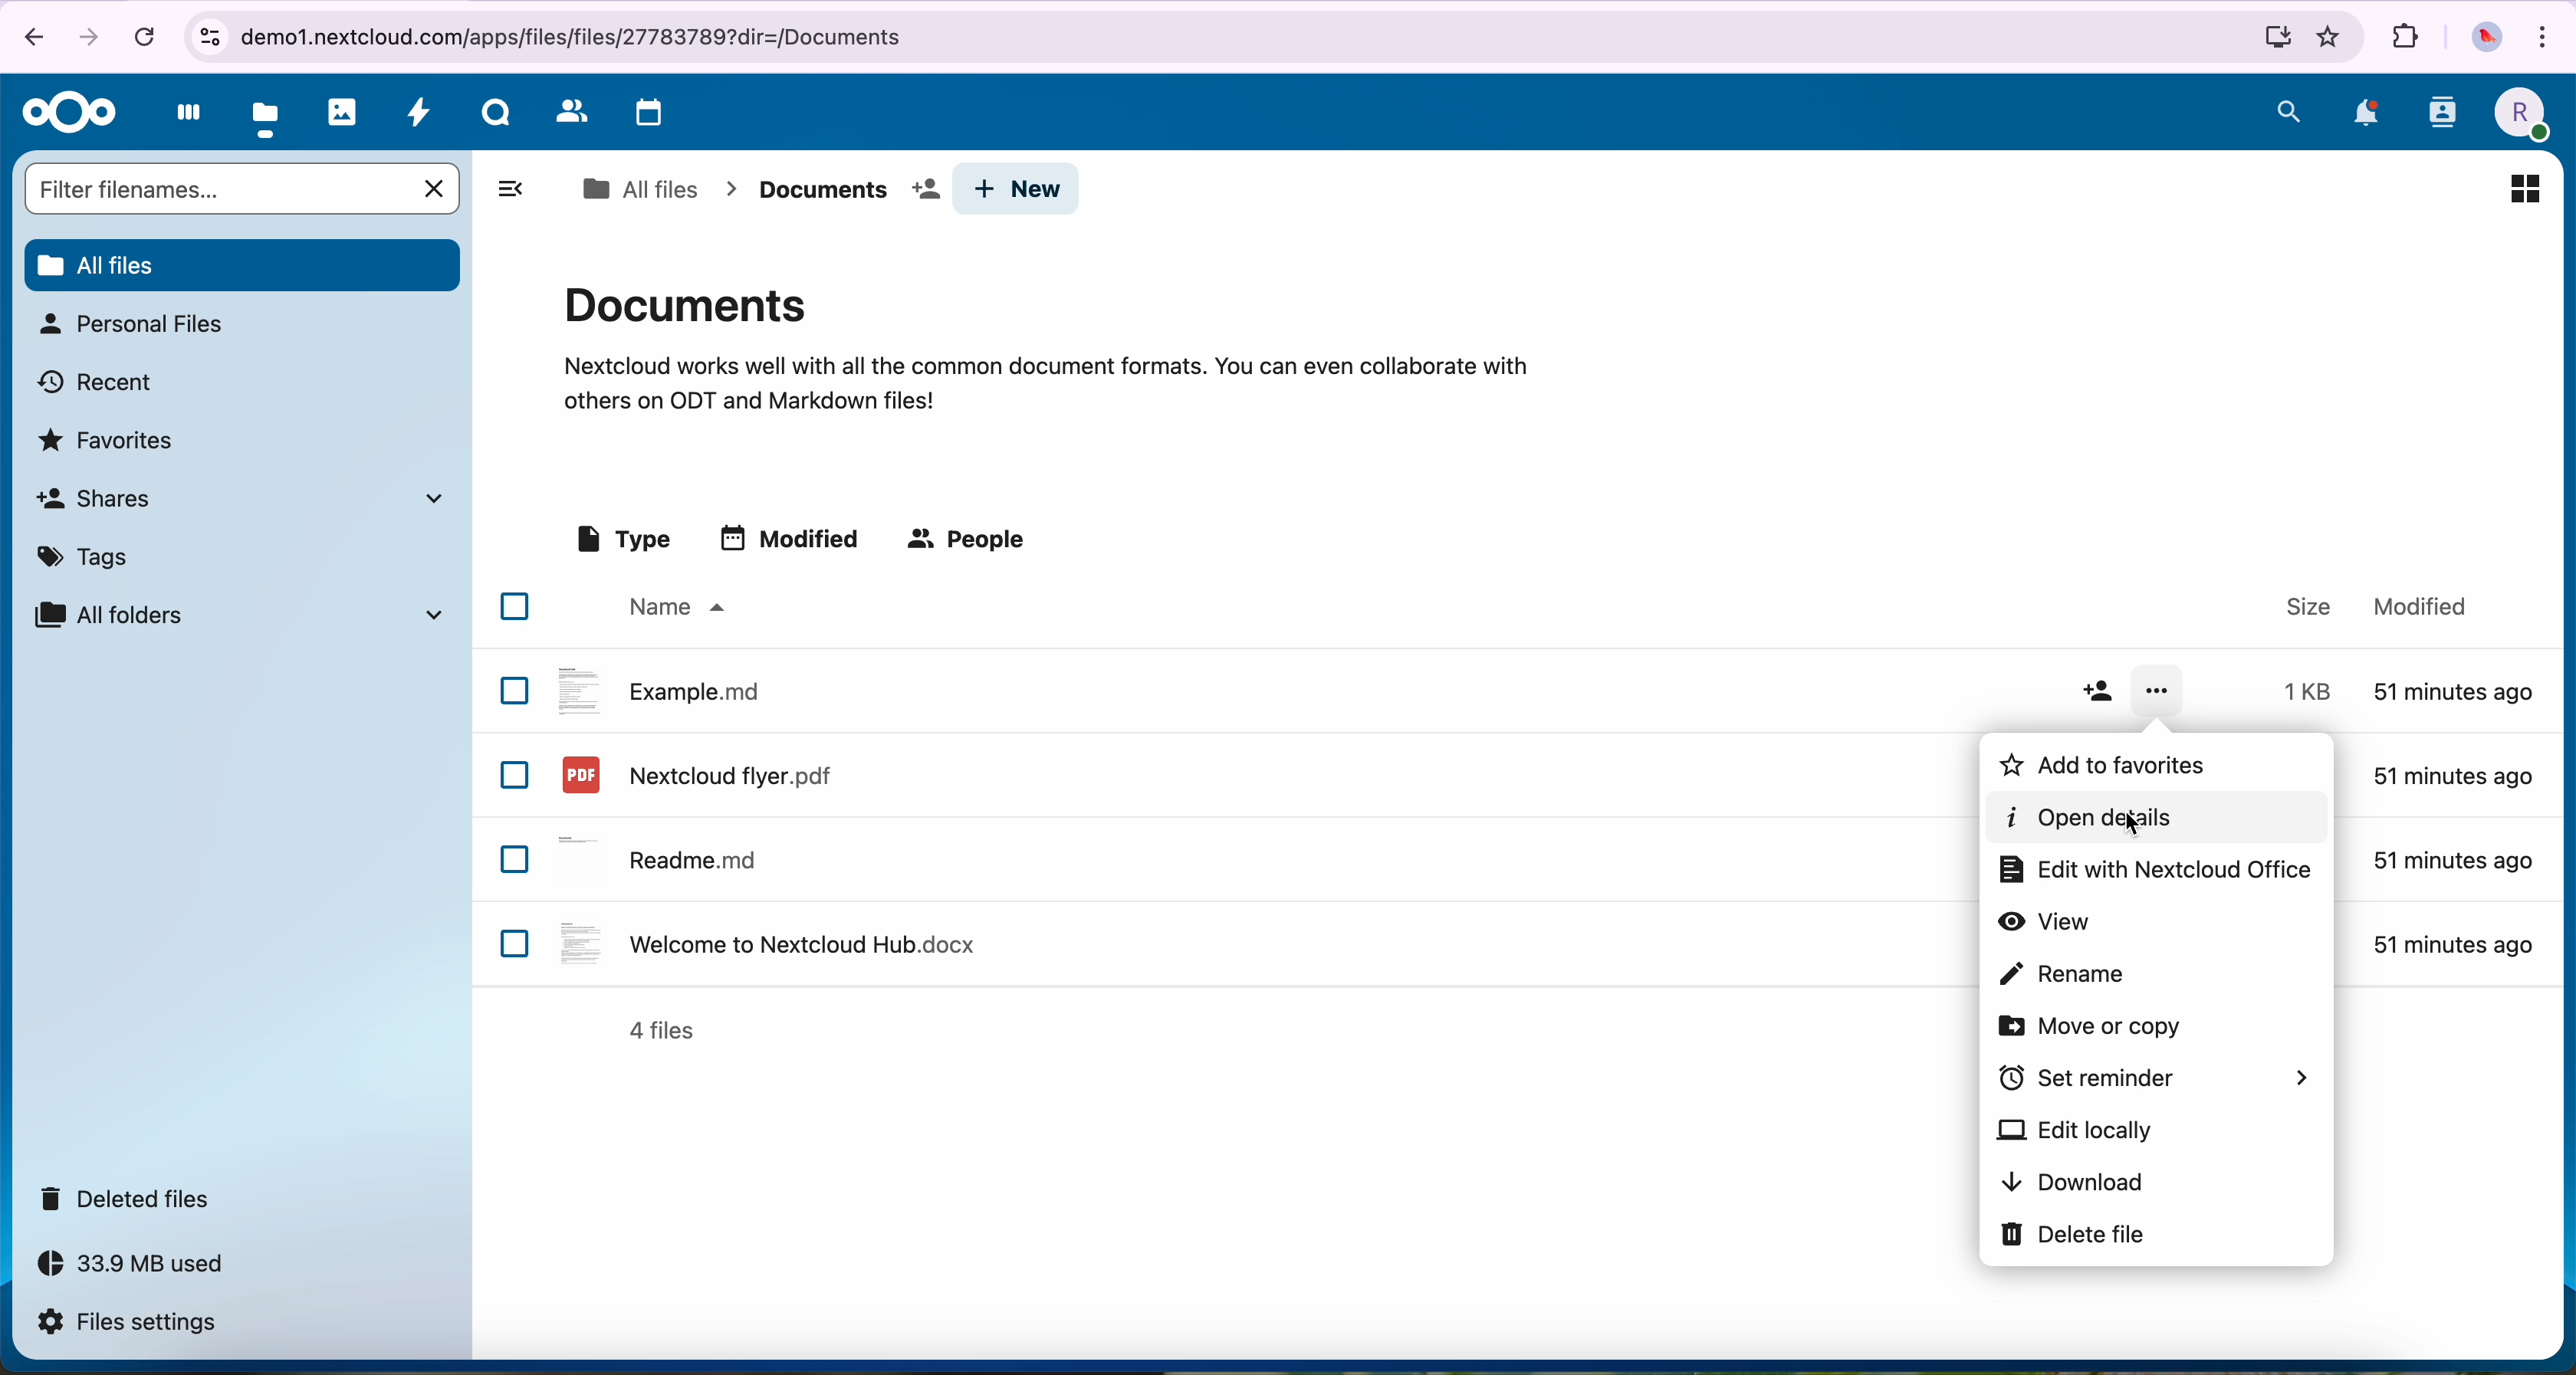  Describe the element at coordinates (2098, 693) in the screenshot. I see `add` at that location.